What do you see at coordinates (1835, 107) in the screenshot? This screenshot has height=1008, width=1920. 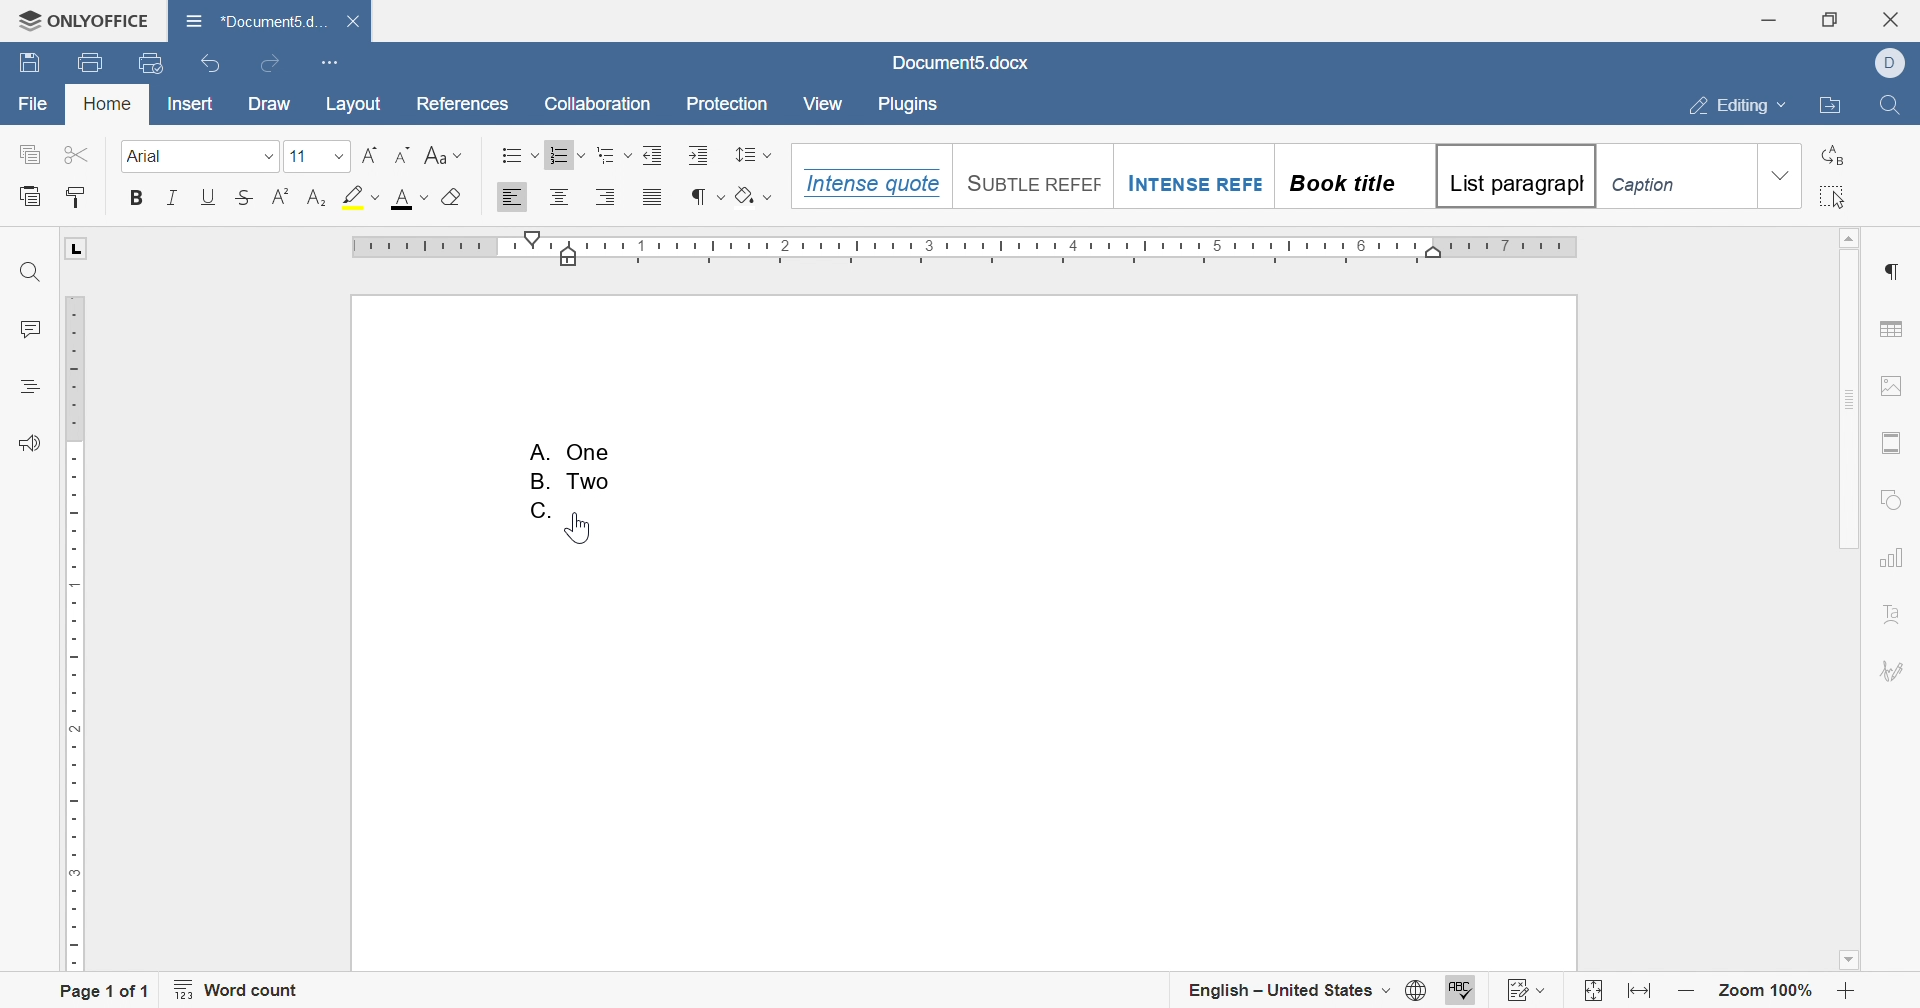 I see `open file location` at bounding box center [1835, 107].